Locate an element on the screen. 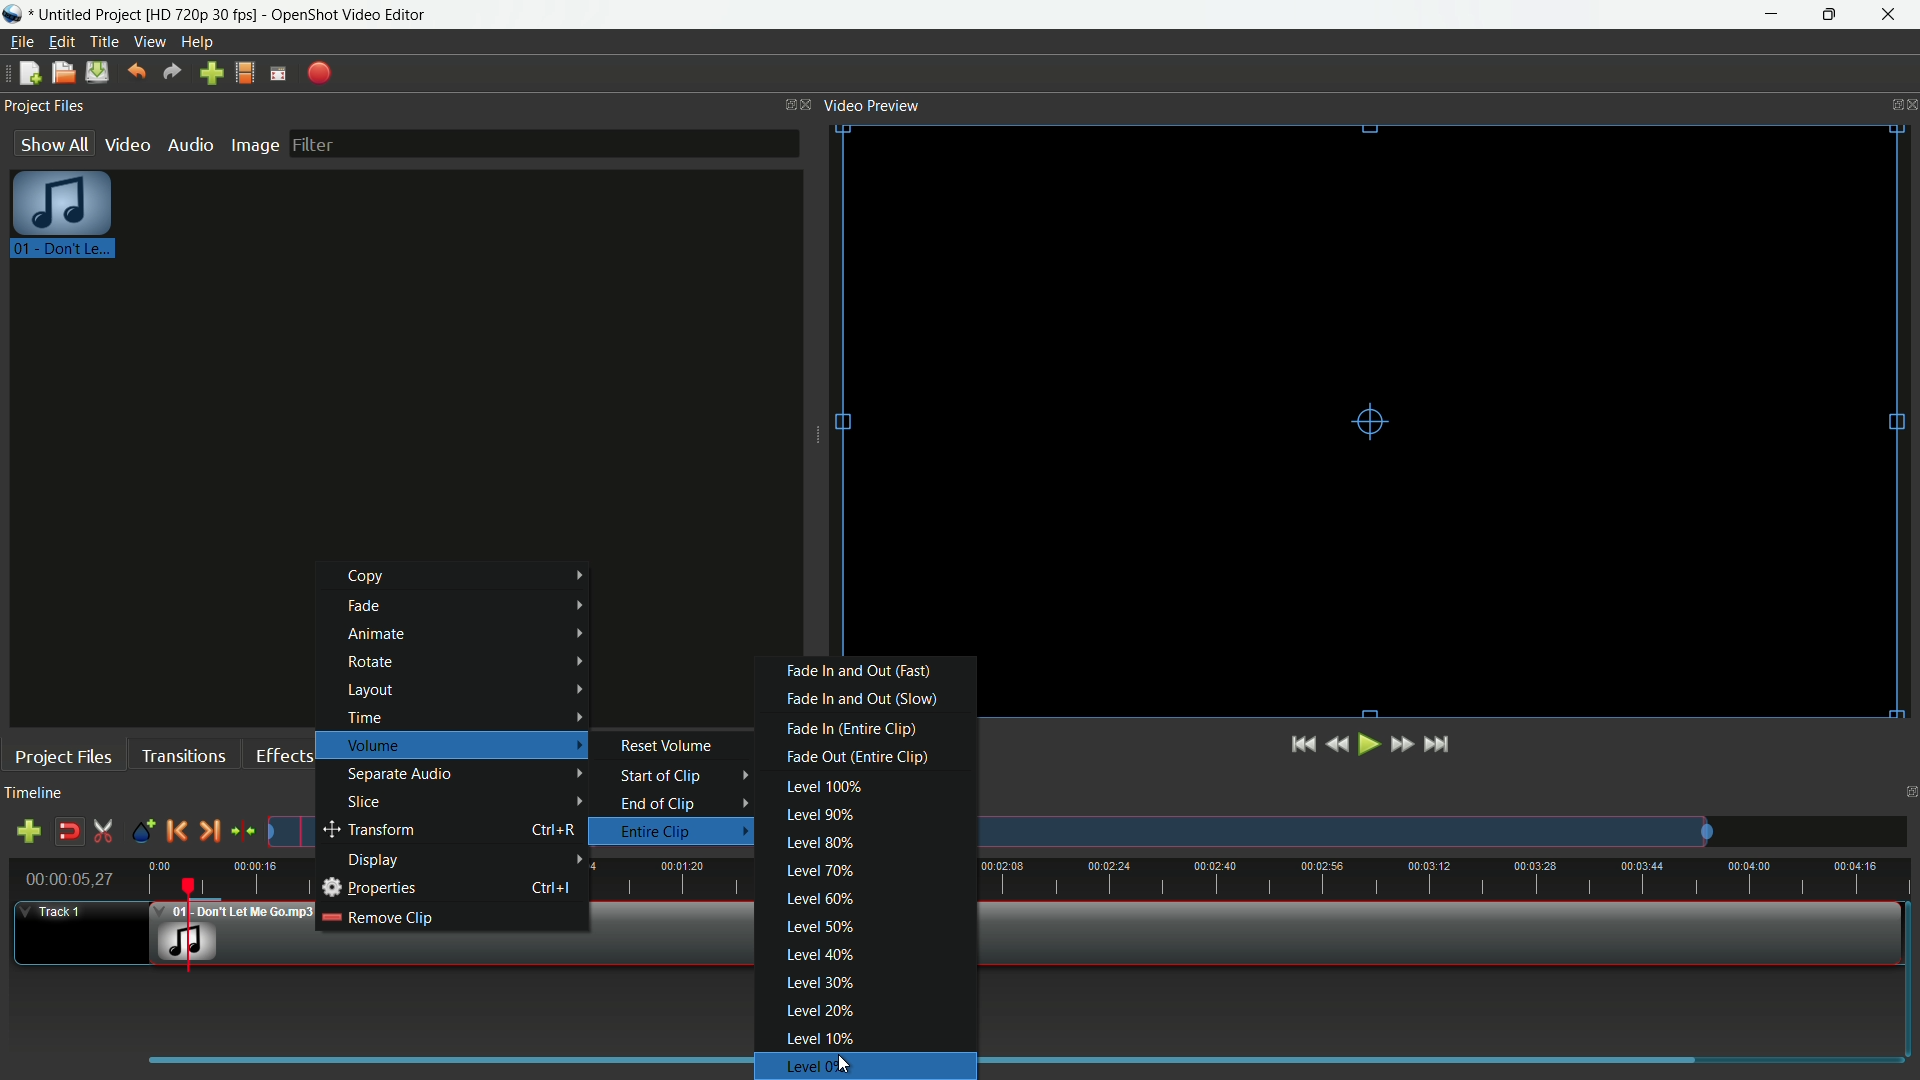 The height and width of the screenshot is (1080, 1920). end of clip is located at coordinates (684, 804).